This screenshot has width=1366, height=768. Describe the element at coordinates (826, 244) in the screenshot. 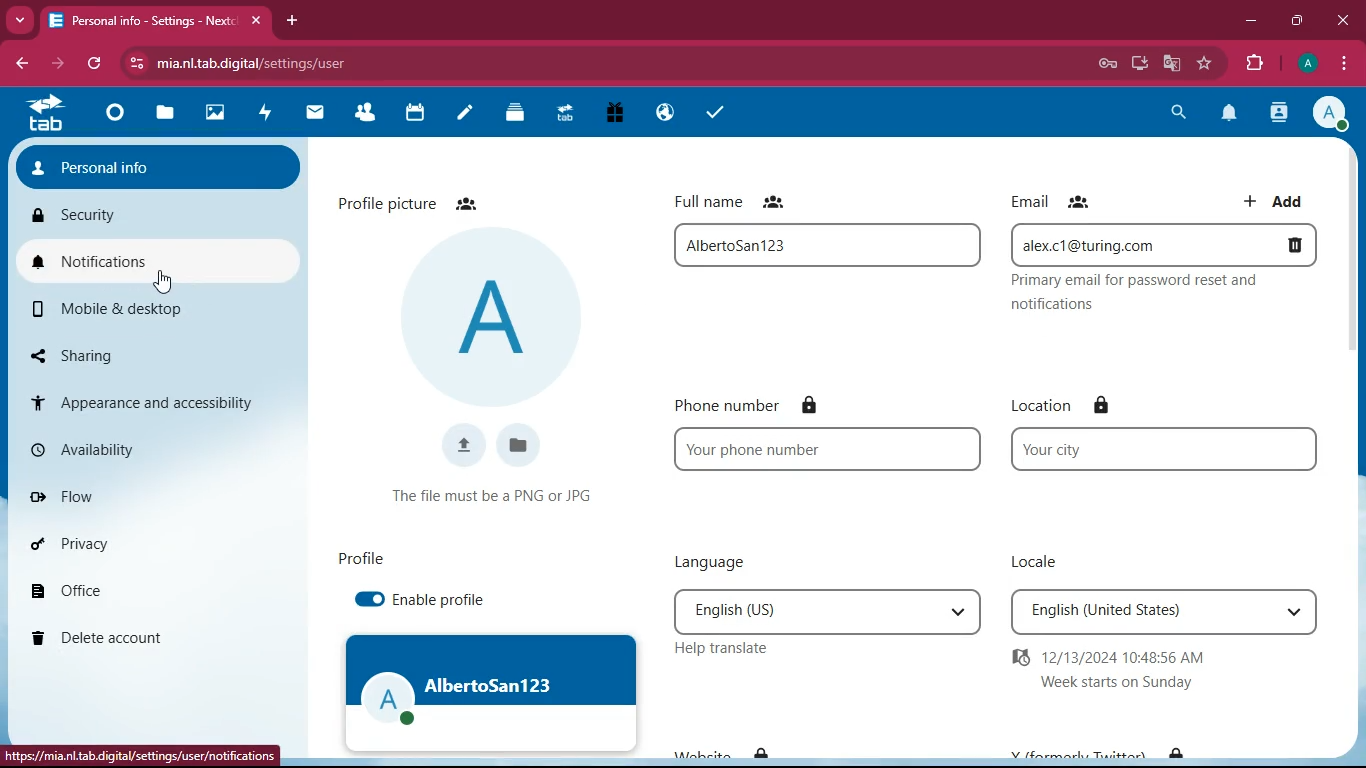

I see `full name` at that location.